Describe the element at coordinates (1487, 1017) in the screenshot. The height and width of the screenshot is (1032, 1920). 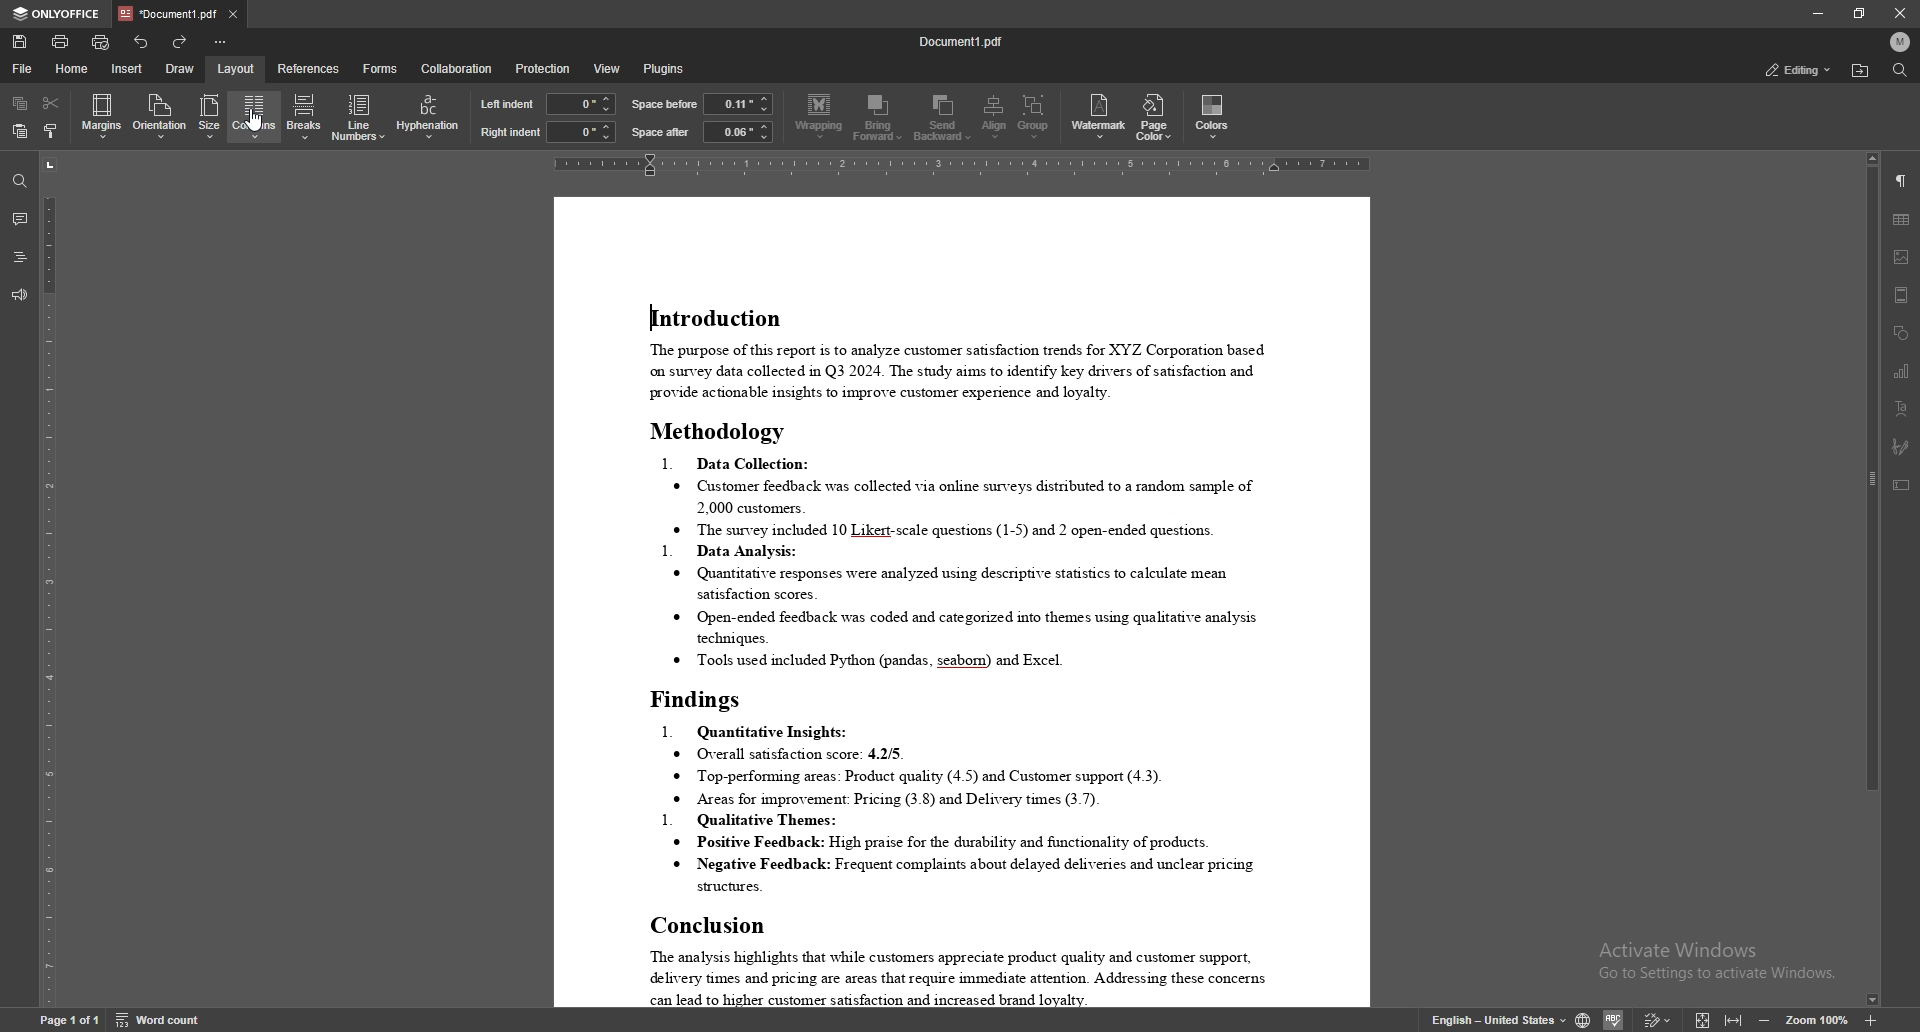
I see `change text language` at that location.